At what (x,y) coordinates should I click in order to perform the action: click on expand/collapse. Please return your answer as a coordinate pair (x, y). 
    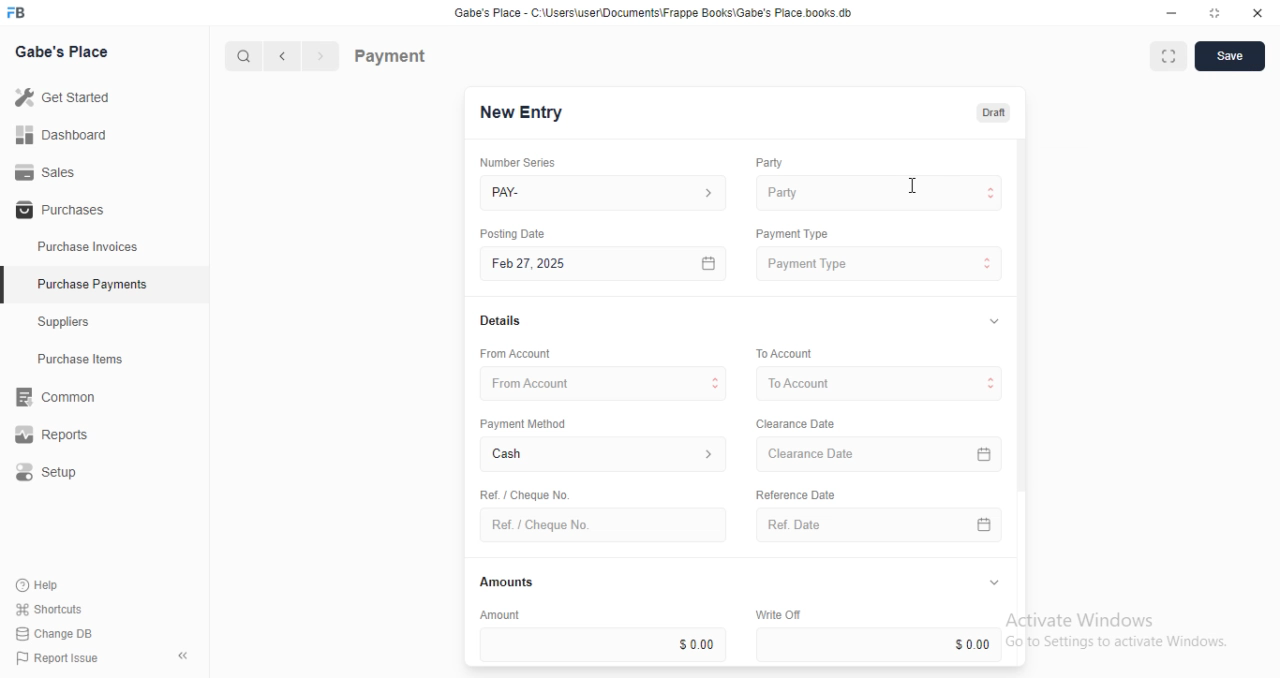
    Looking at the image, I should click on (990, 322).